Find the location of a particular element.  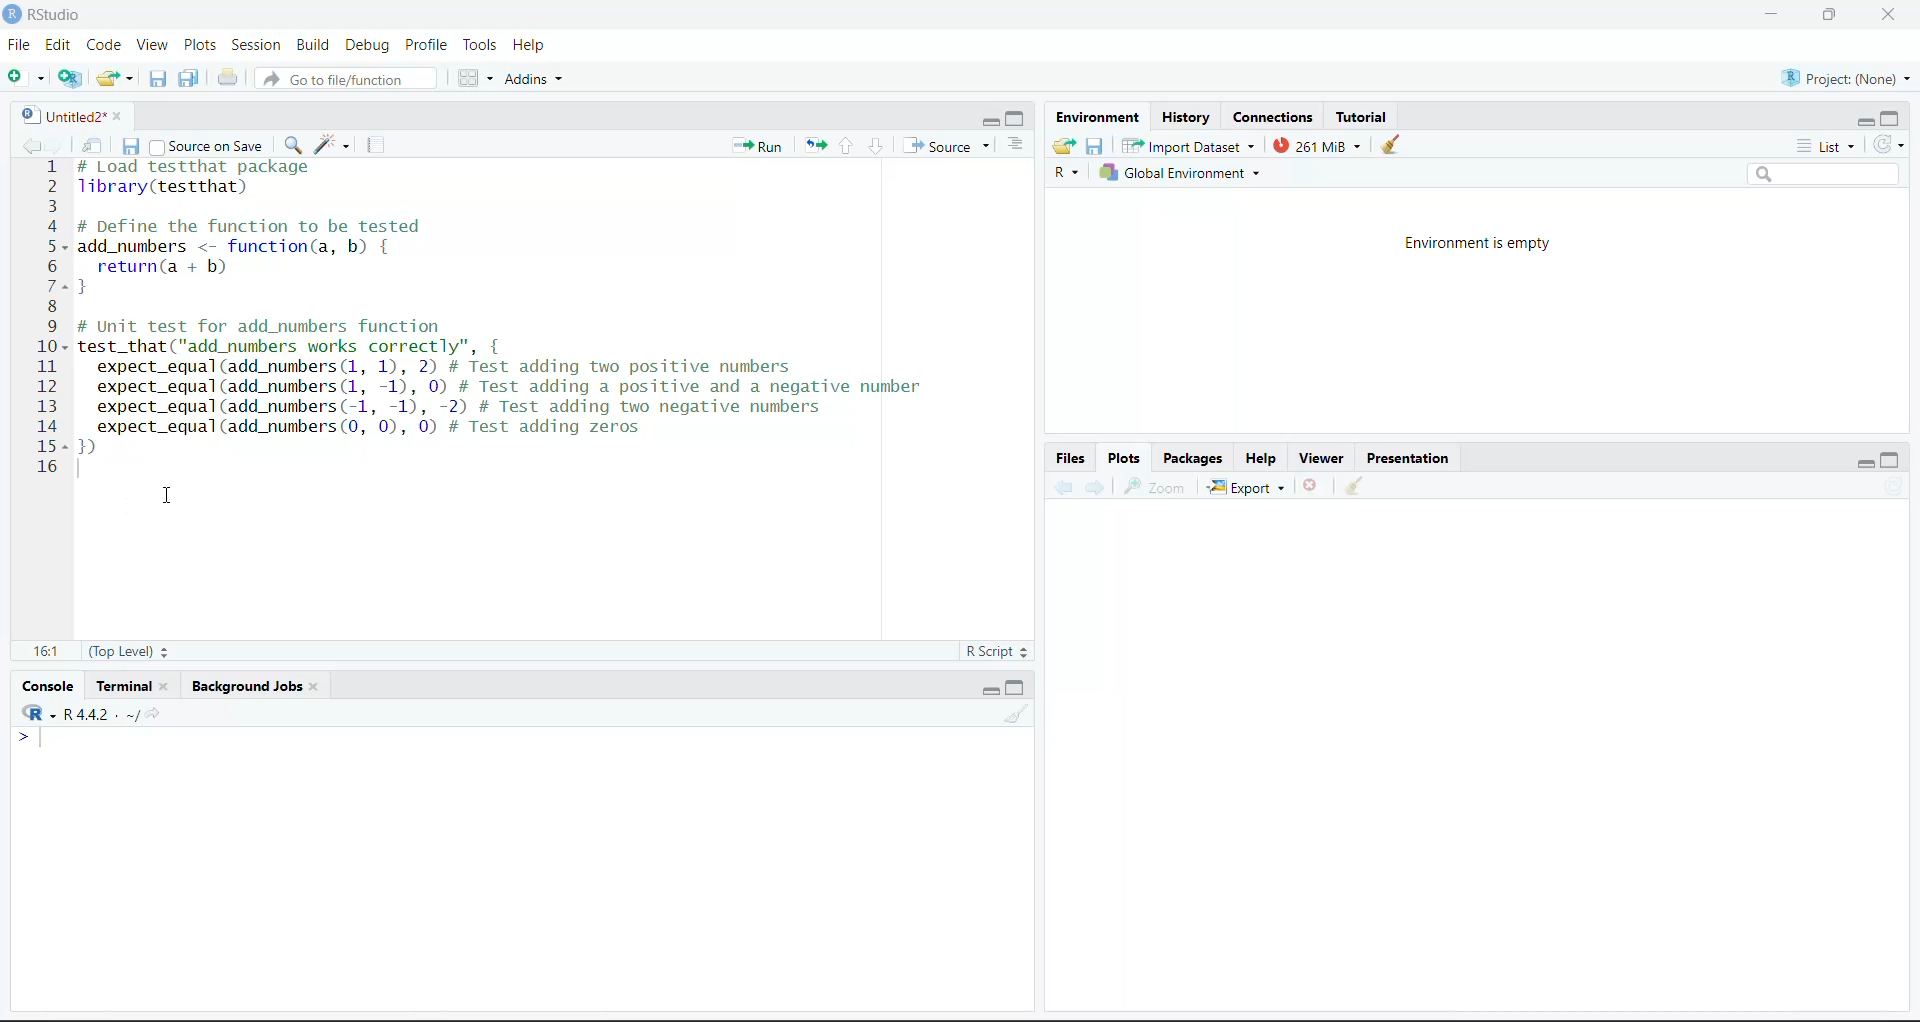

Help is located at coordinates (1256, 458).